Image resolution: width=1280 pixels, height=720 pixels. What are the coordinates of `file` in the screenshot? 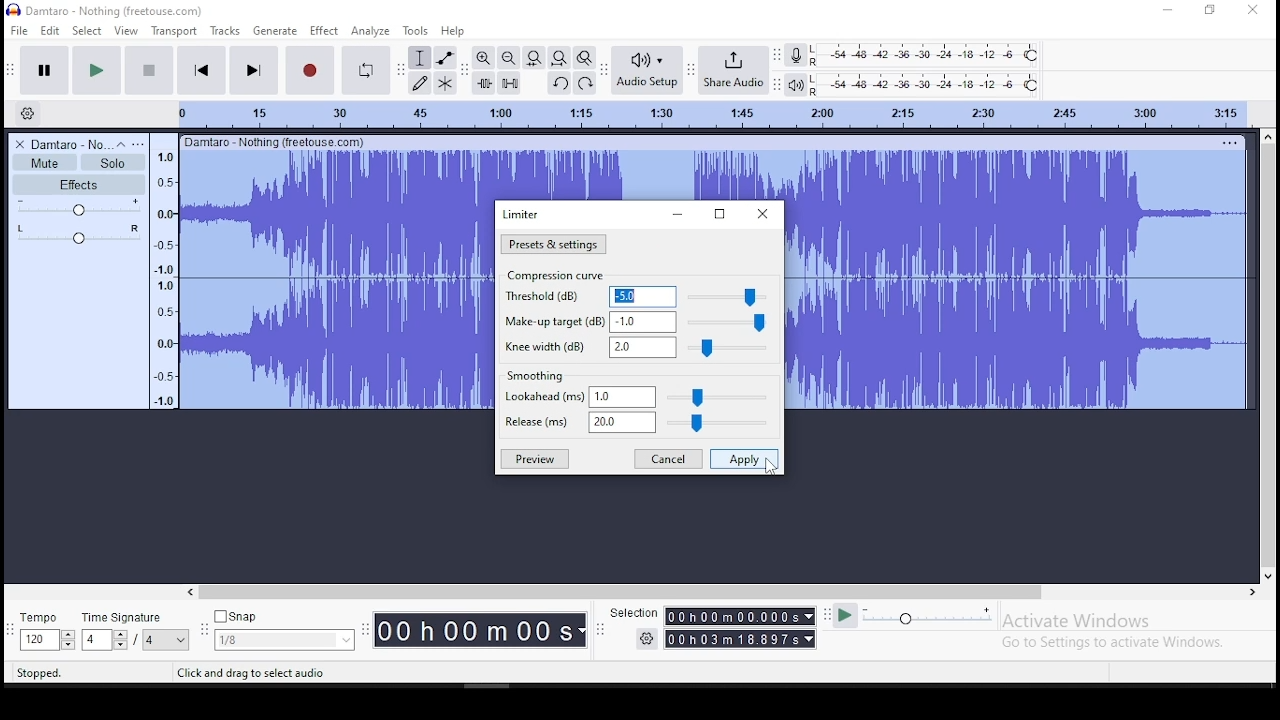 It's located at (18, 29).